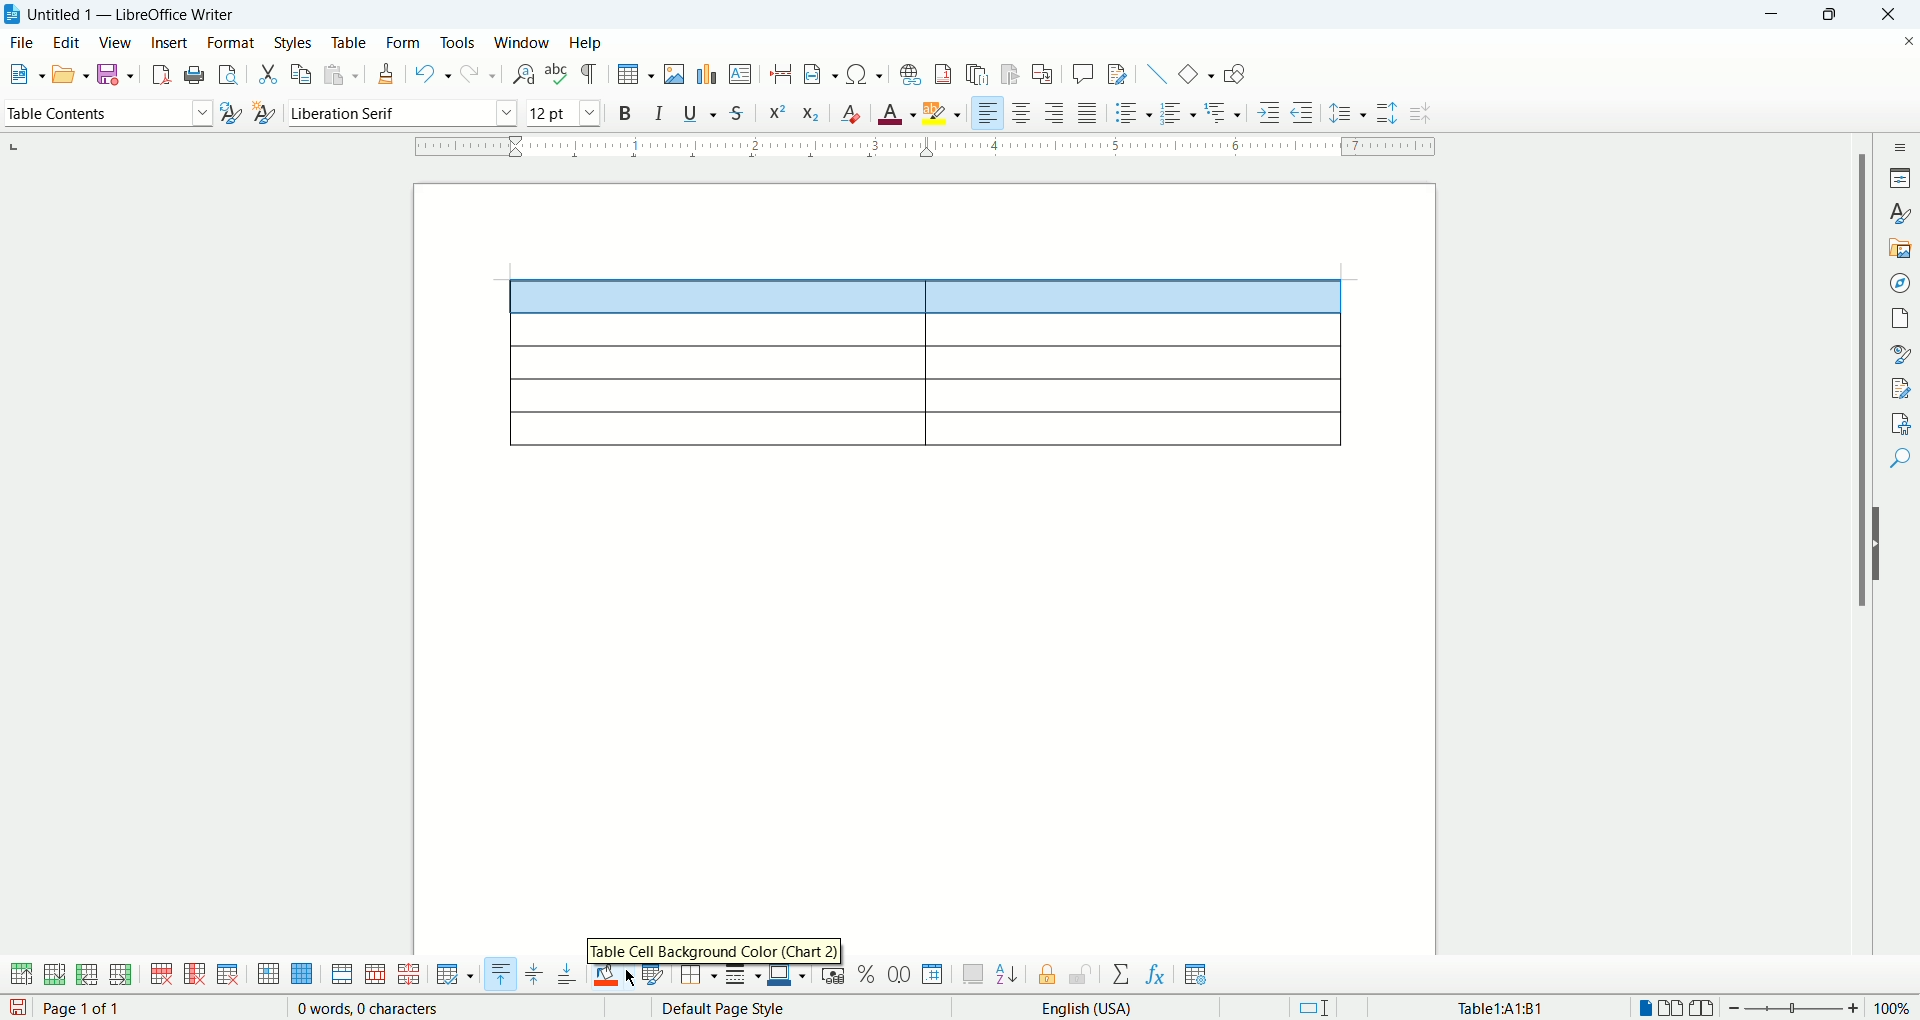 This screenshot has width=1920, height=1020. What do you see at coordinates (526, 75) in the screenshot?
I see `find and replace` at bounding box center [526, 75].